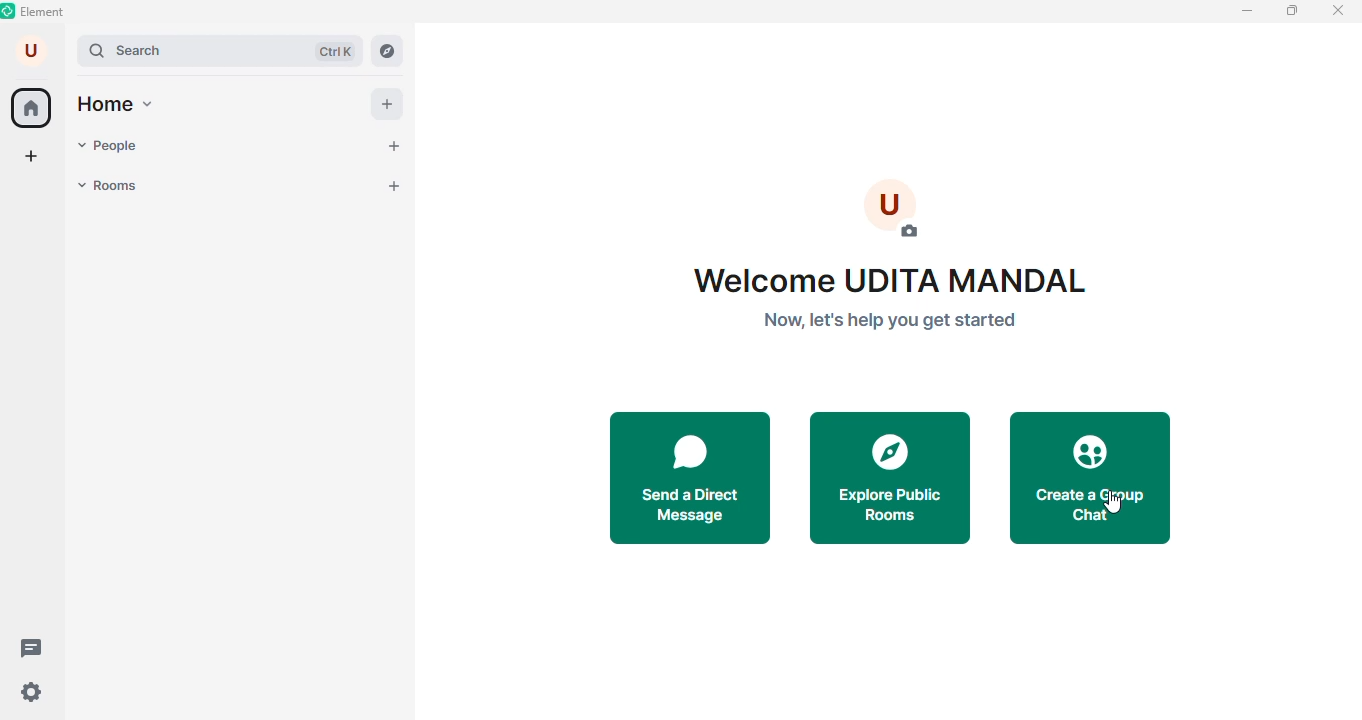 The height and width of the screenshot is (720, 1362). I want to click on element, so click(34, 13).